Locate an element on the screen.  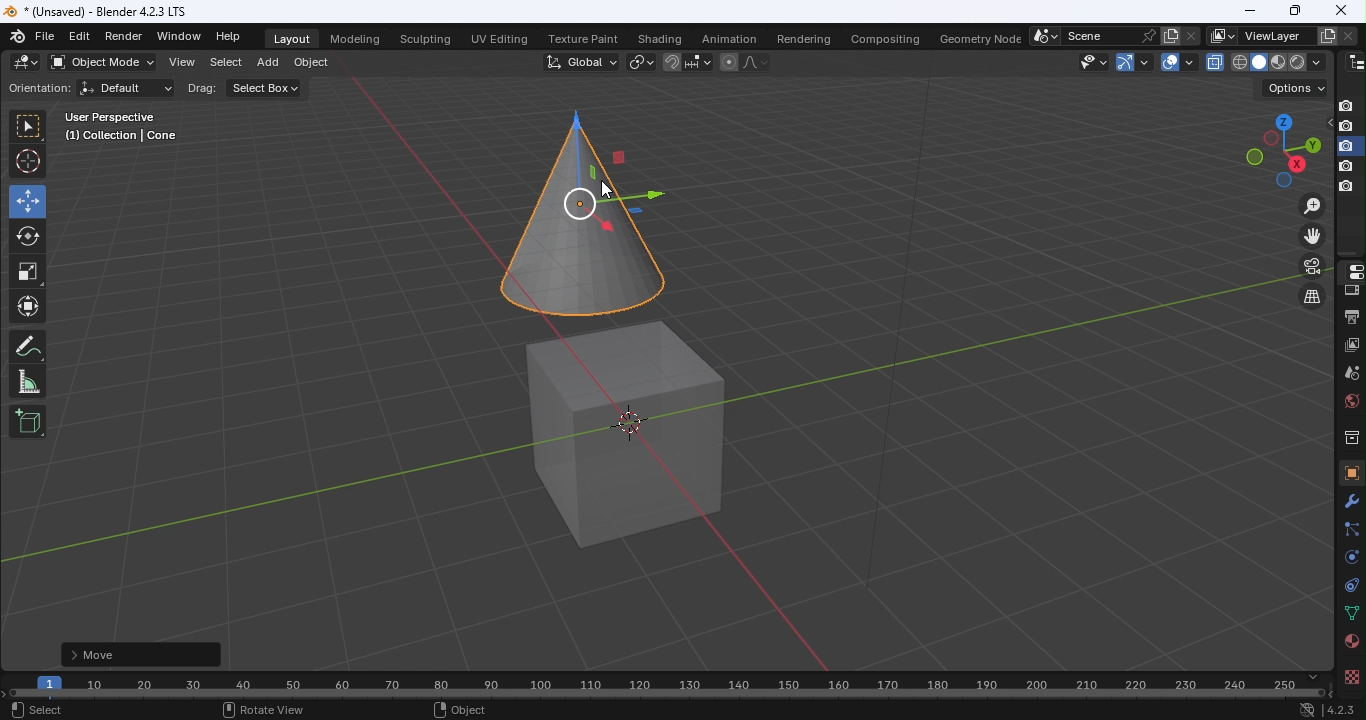
Editor type is located at coordinates (1349, 270).